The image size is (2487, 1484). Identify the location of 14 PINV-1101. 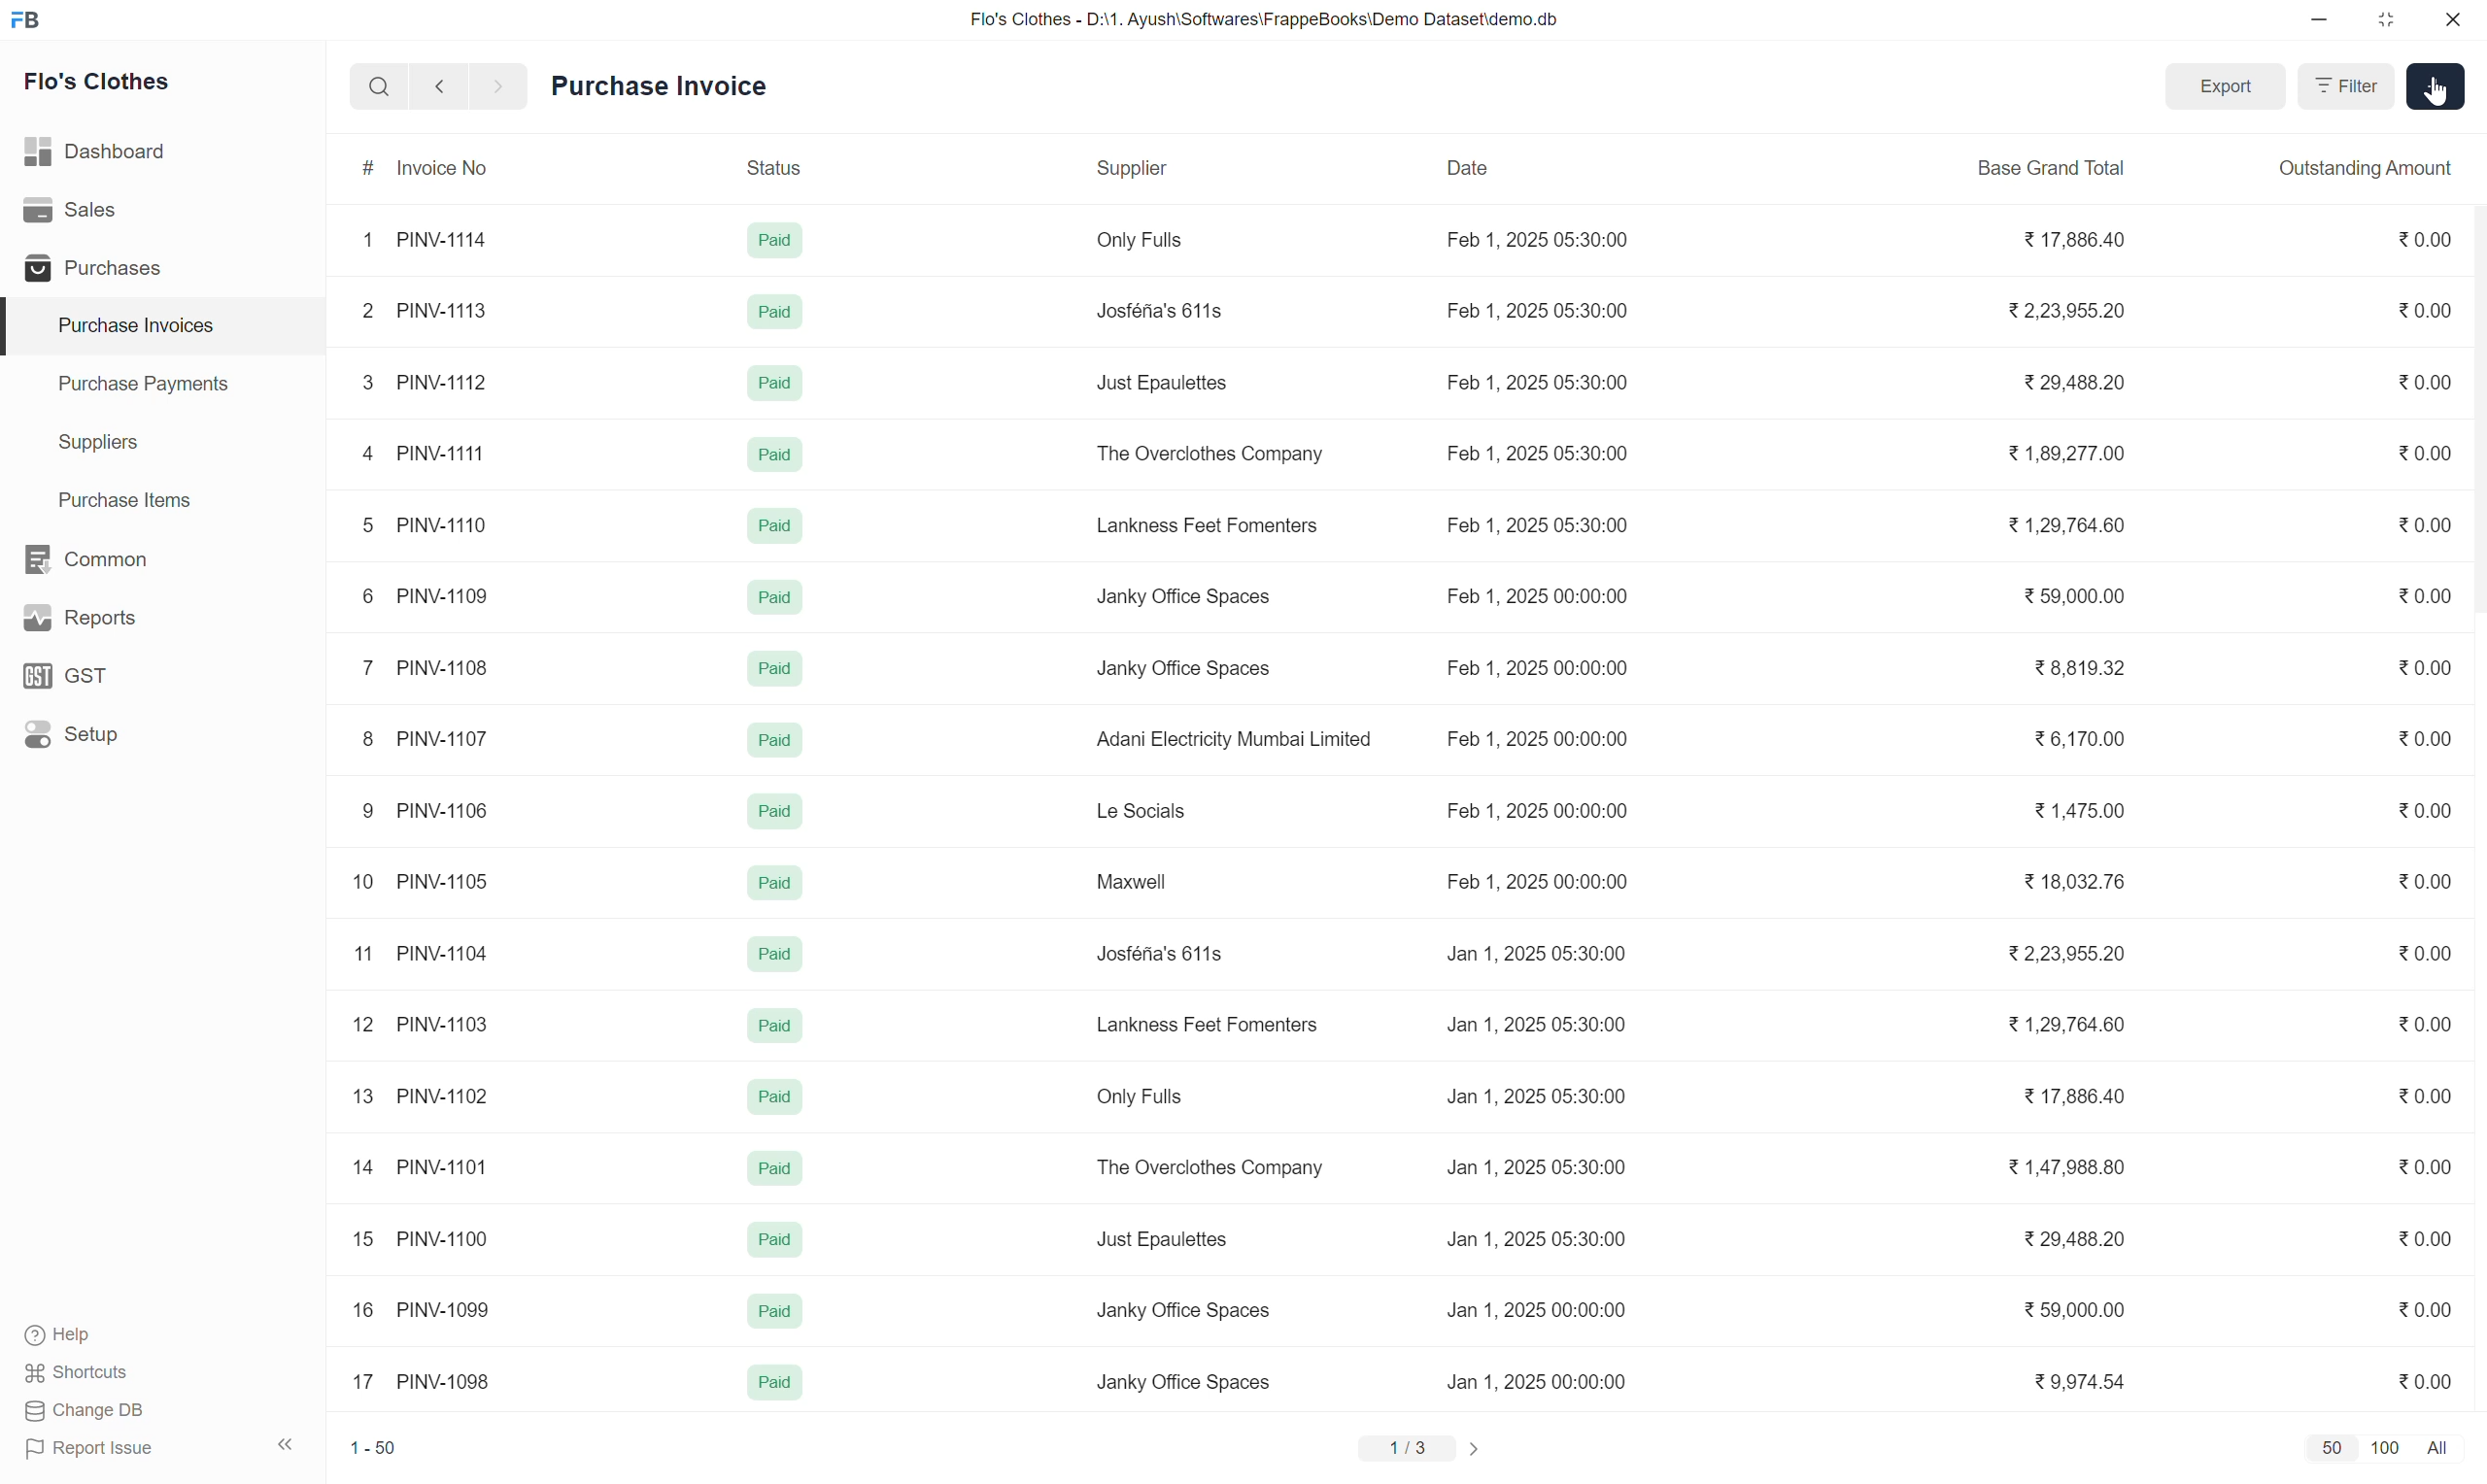
(422, 1168).